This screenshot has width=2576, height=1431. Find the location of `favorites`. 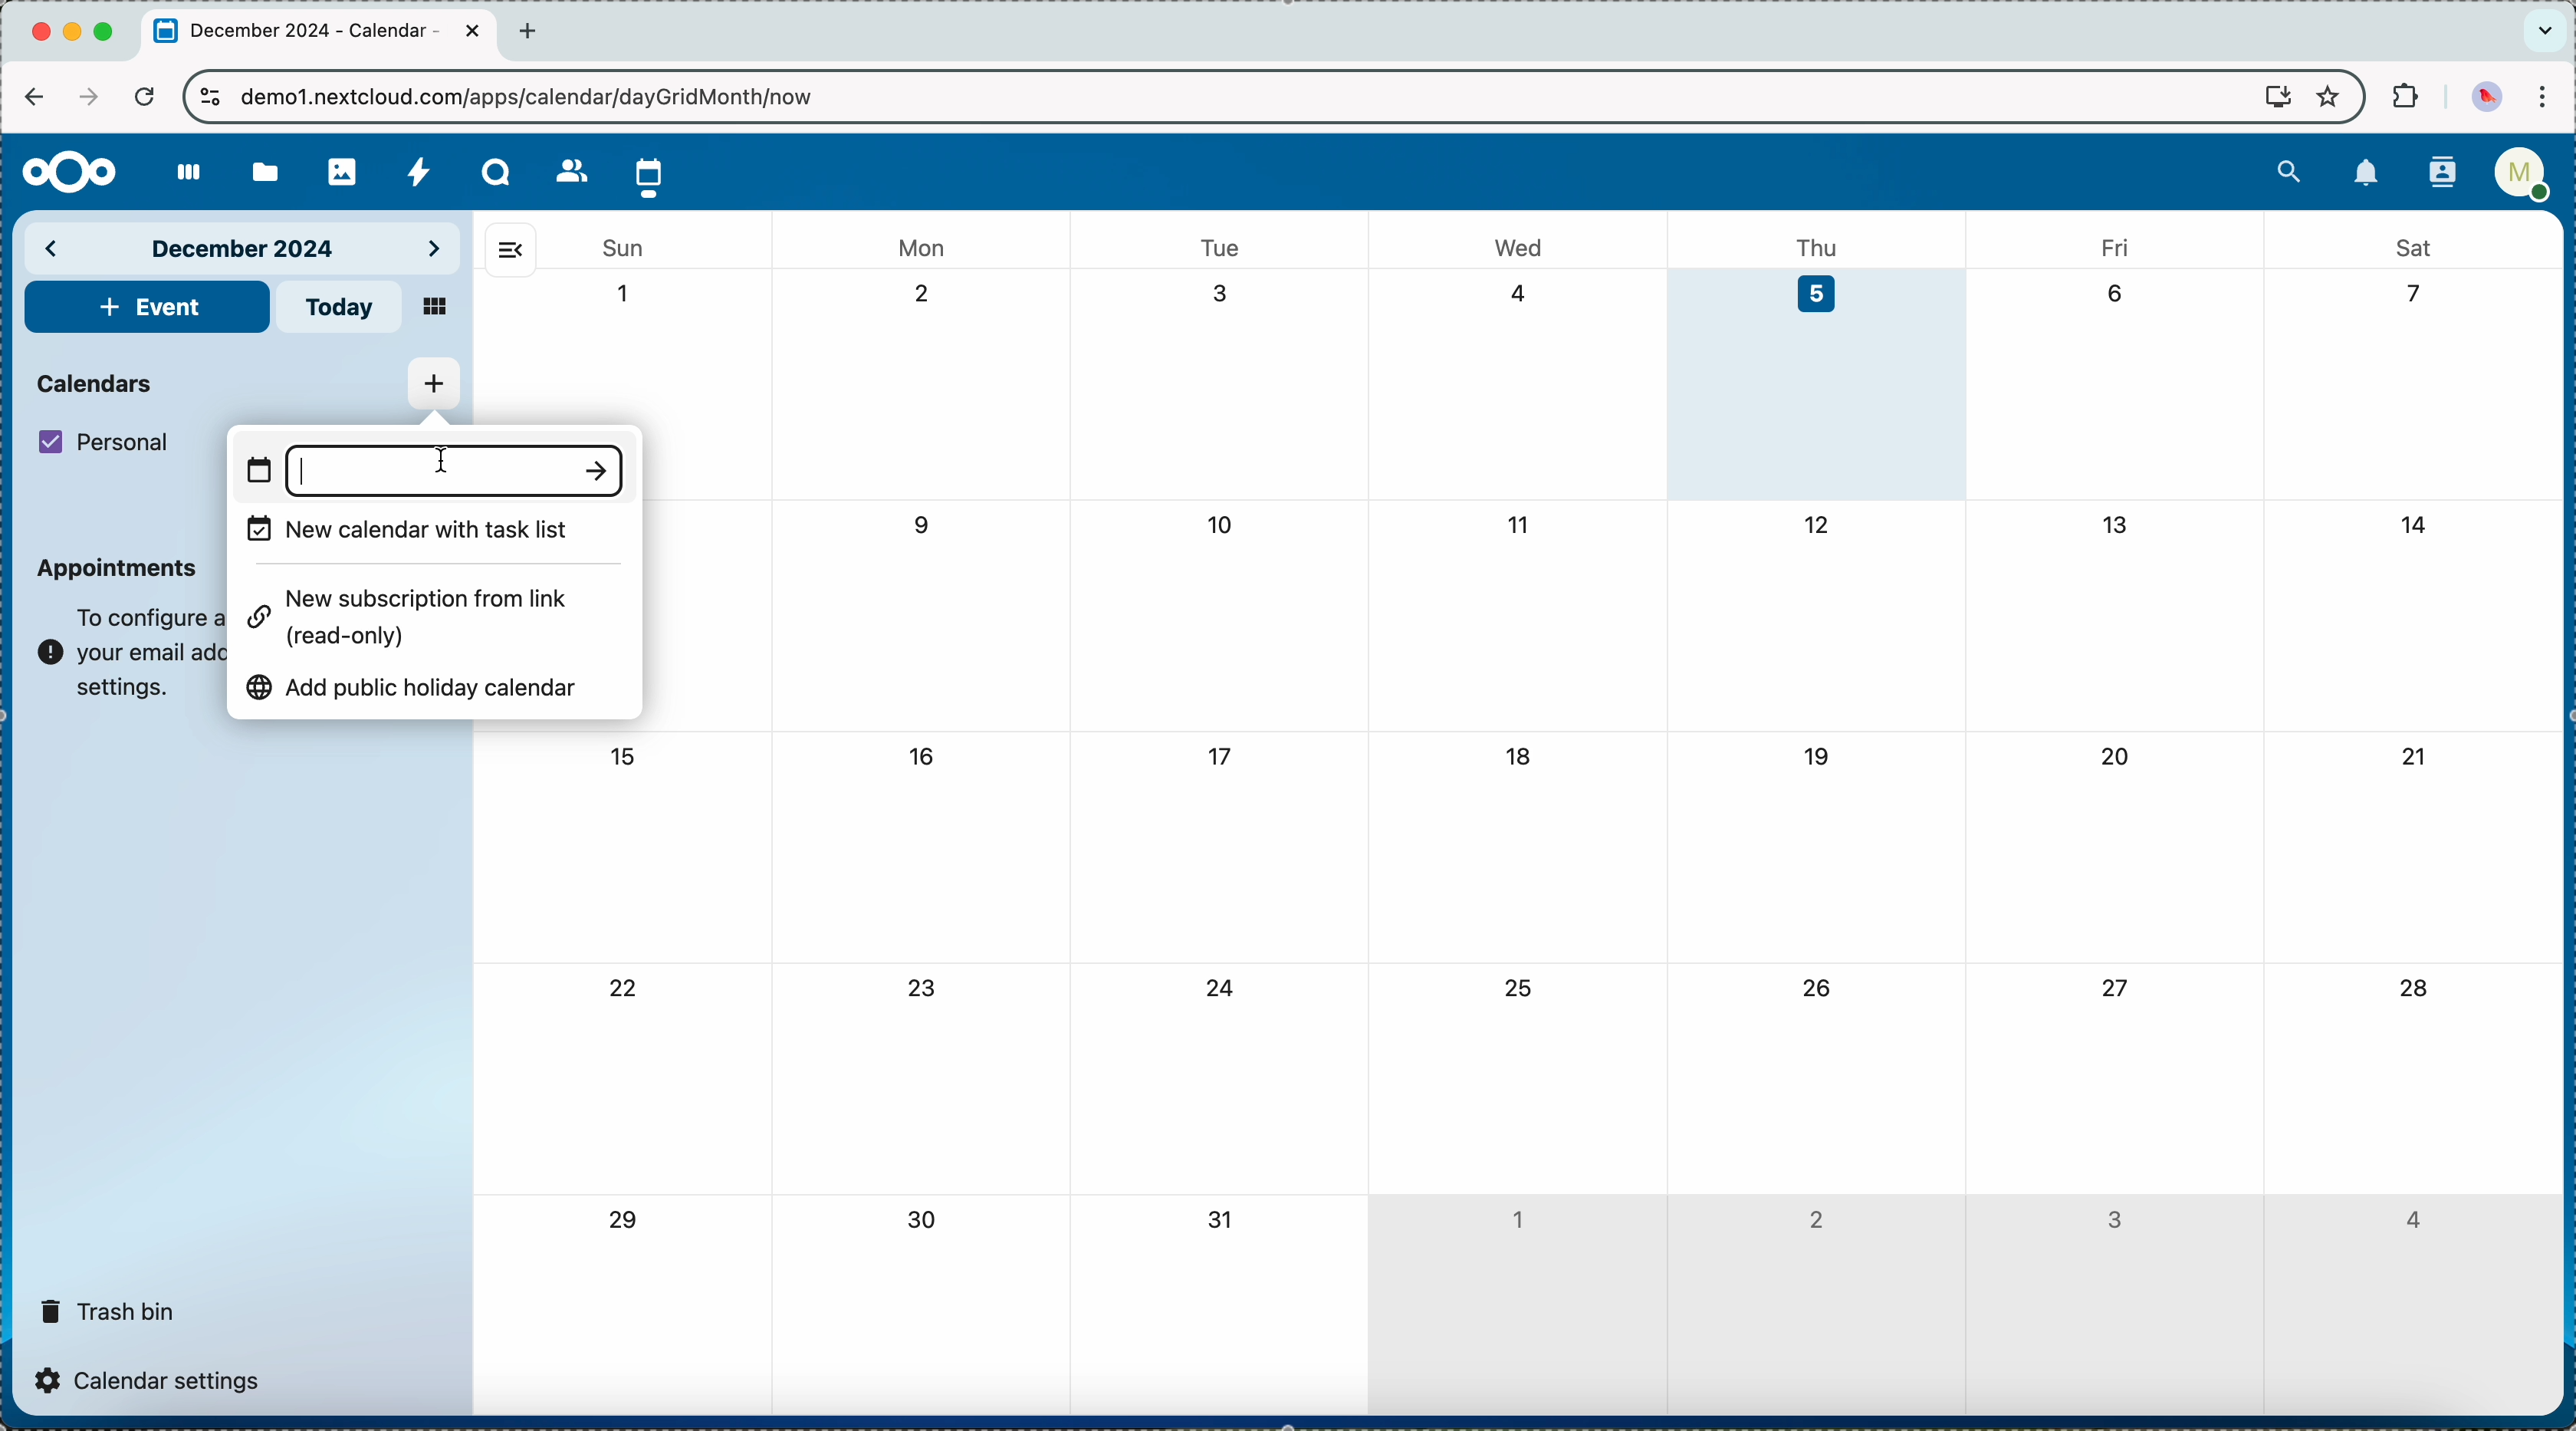

favorites is located at coordinates (2326, 95).